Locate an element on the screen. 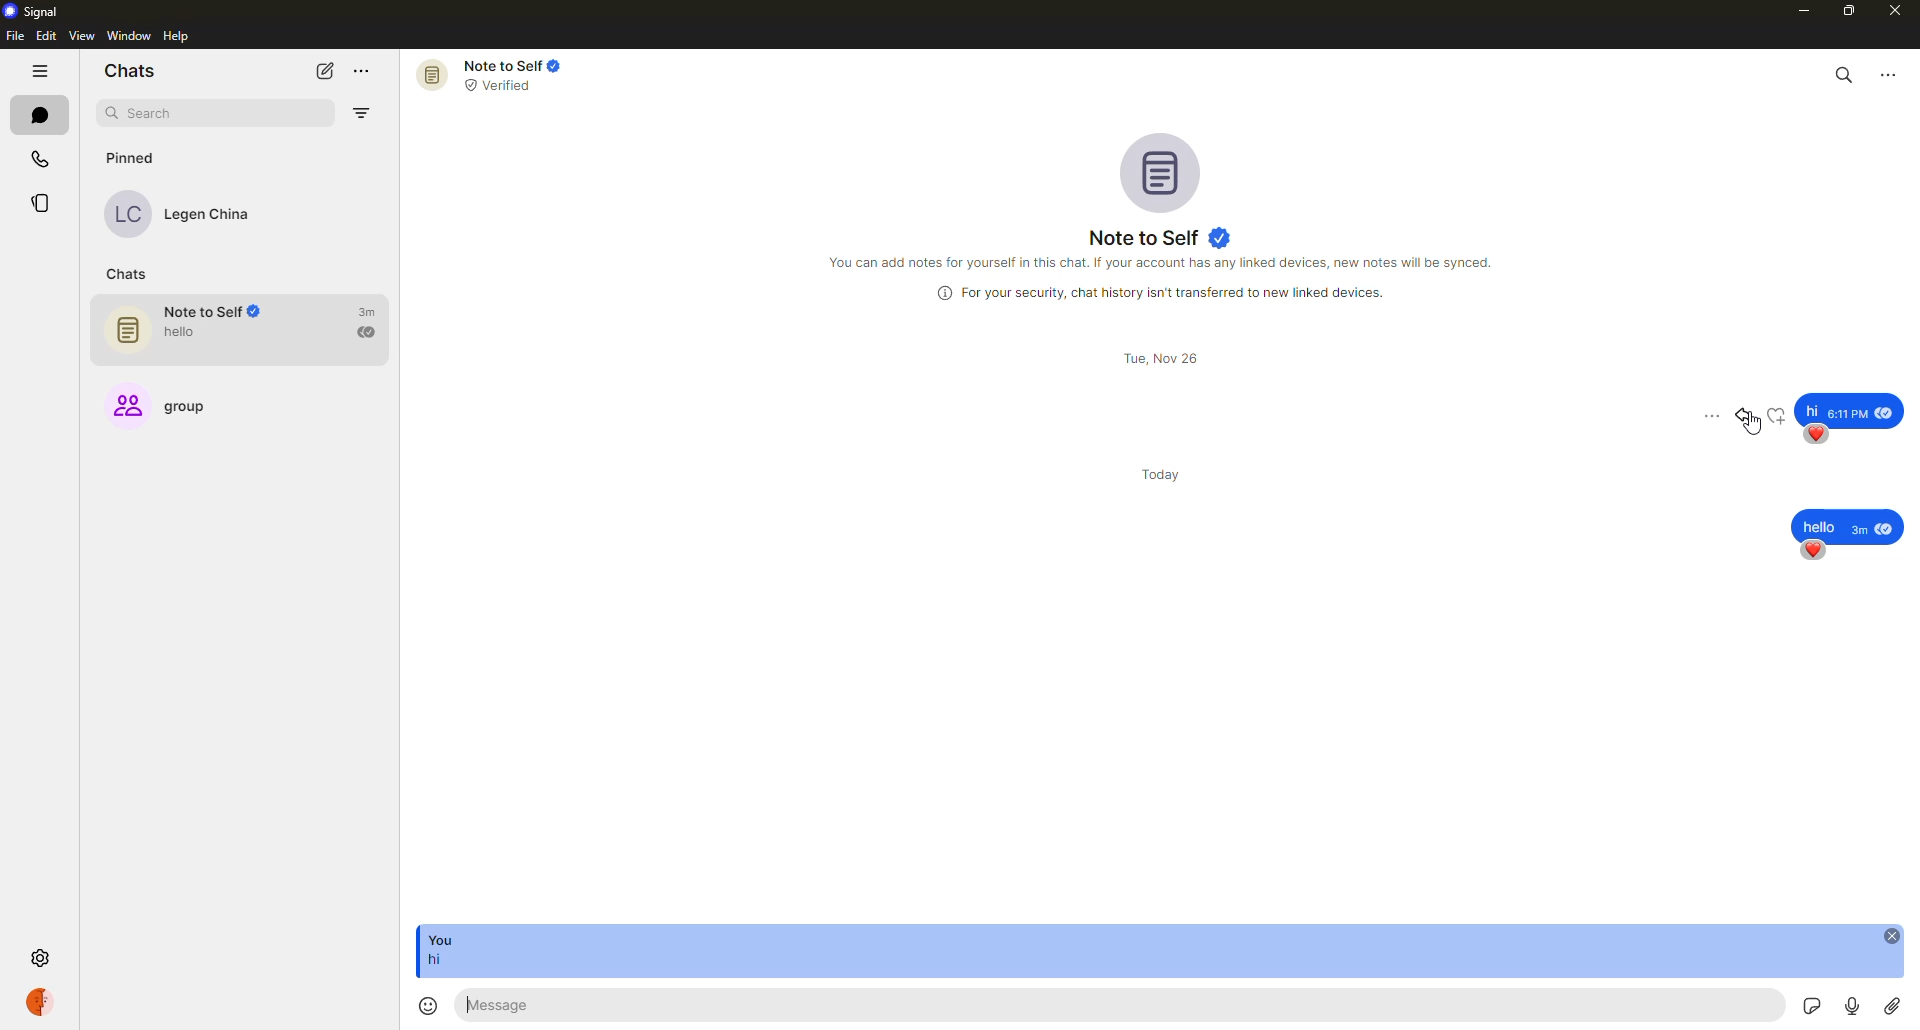 The width and height of the screenshot is (1920, 1030). profile pic is located at coordinates (1158, 167).